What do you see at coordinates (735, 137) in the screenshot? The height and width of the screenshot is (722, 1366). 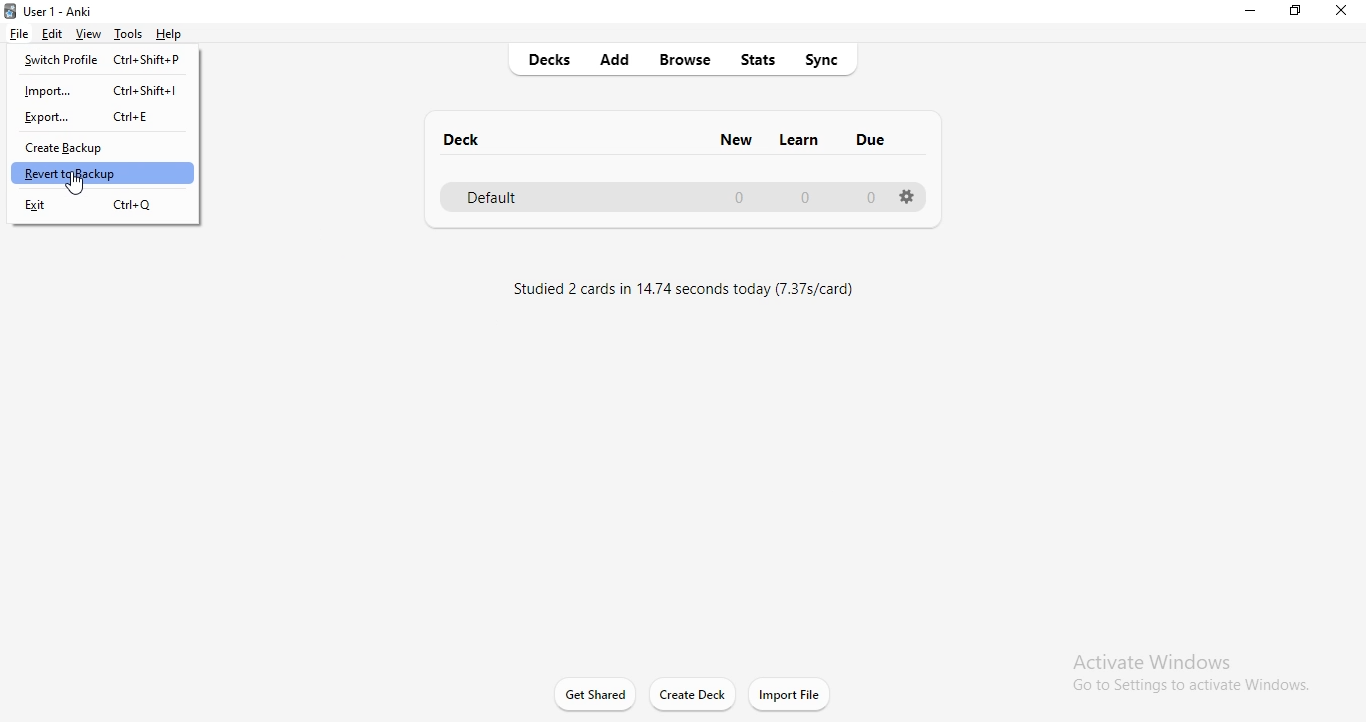 I see `new` at bounding box center [735, 137].